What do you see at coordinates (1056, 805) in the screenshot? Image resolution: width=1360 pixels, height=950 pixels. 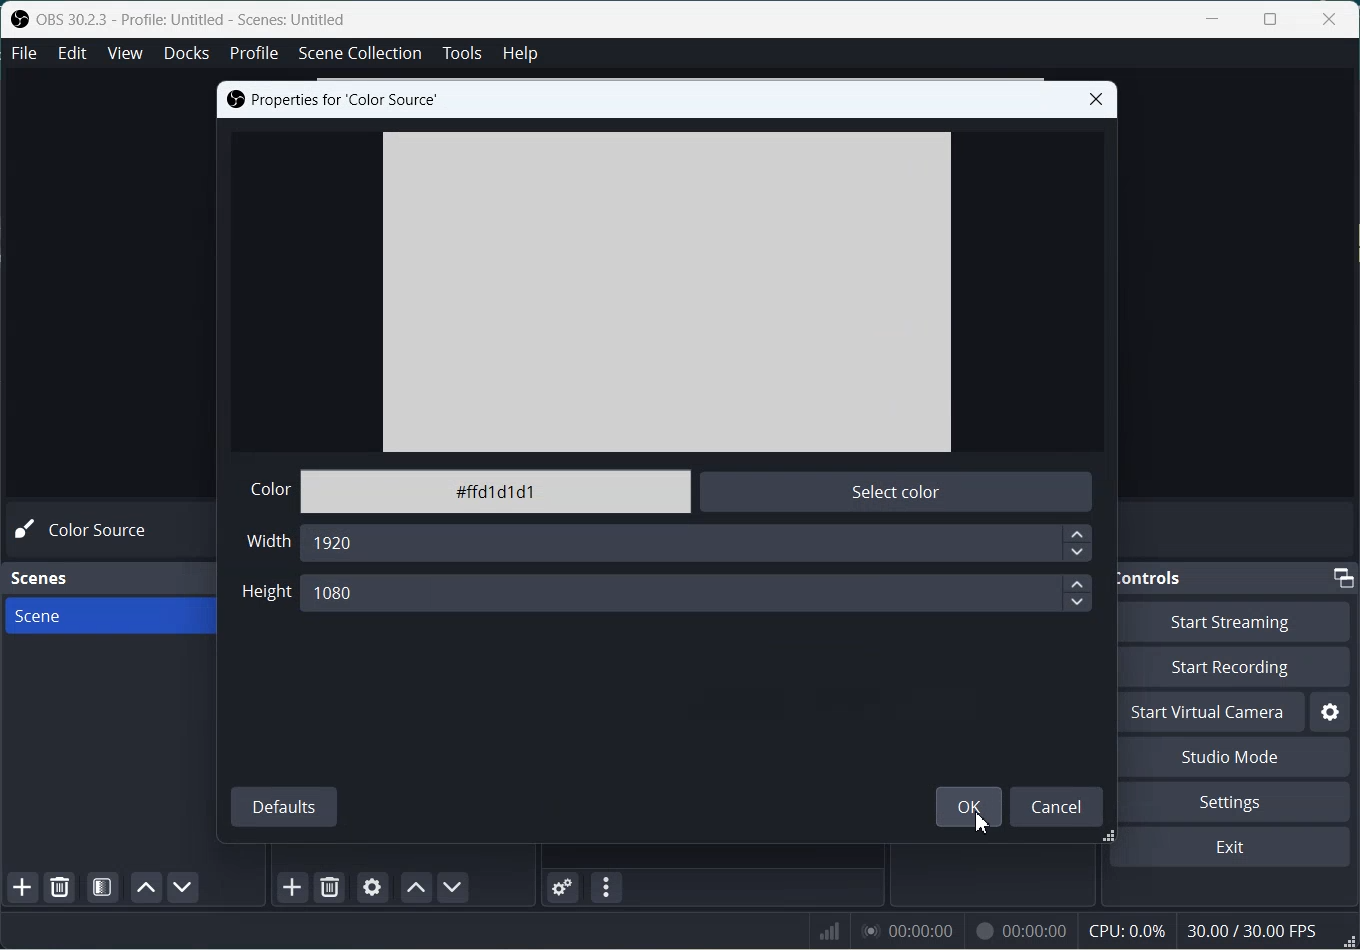 I see `Cancel` at bounding box center [1056, 805].